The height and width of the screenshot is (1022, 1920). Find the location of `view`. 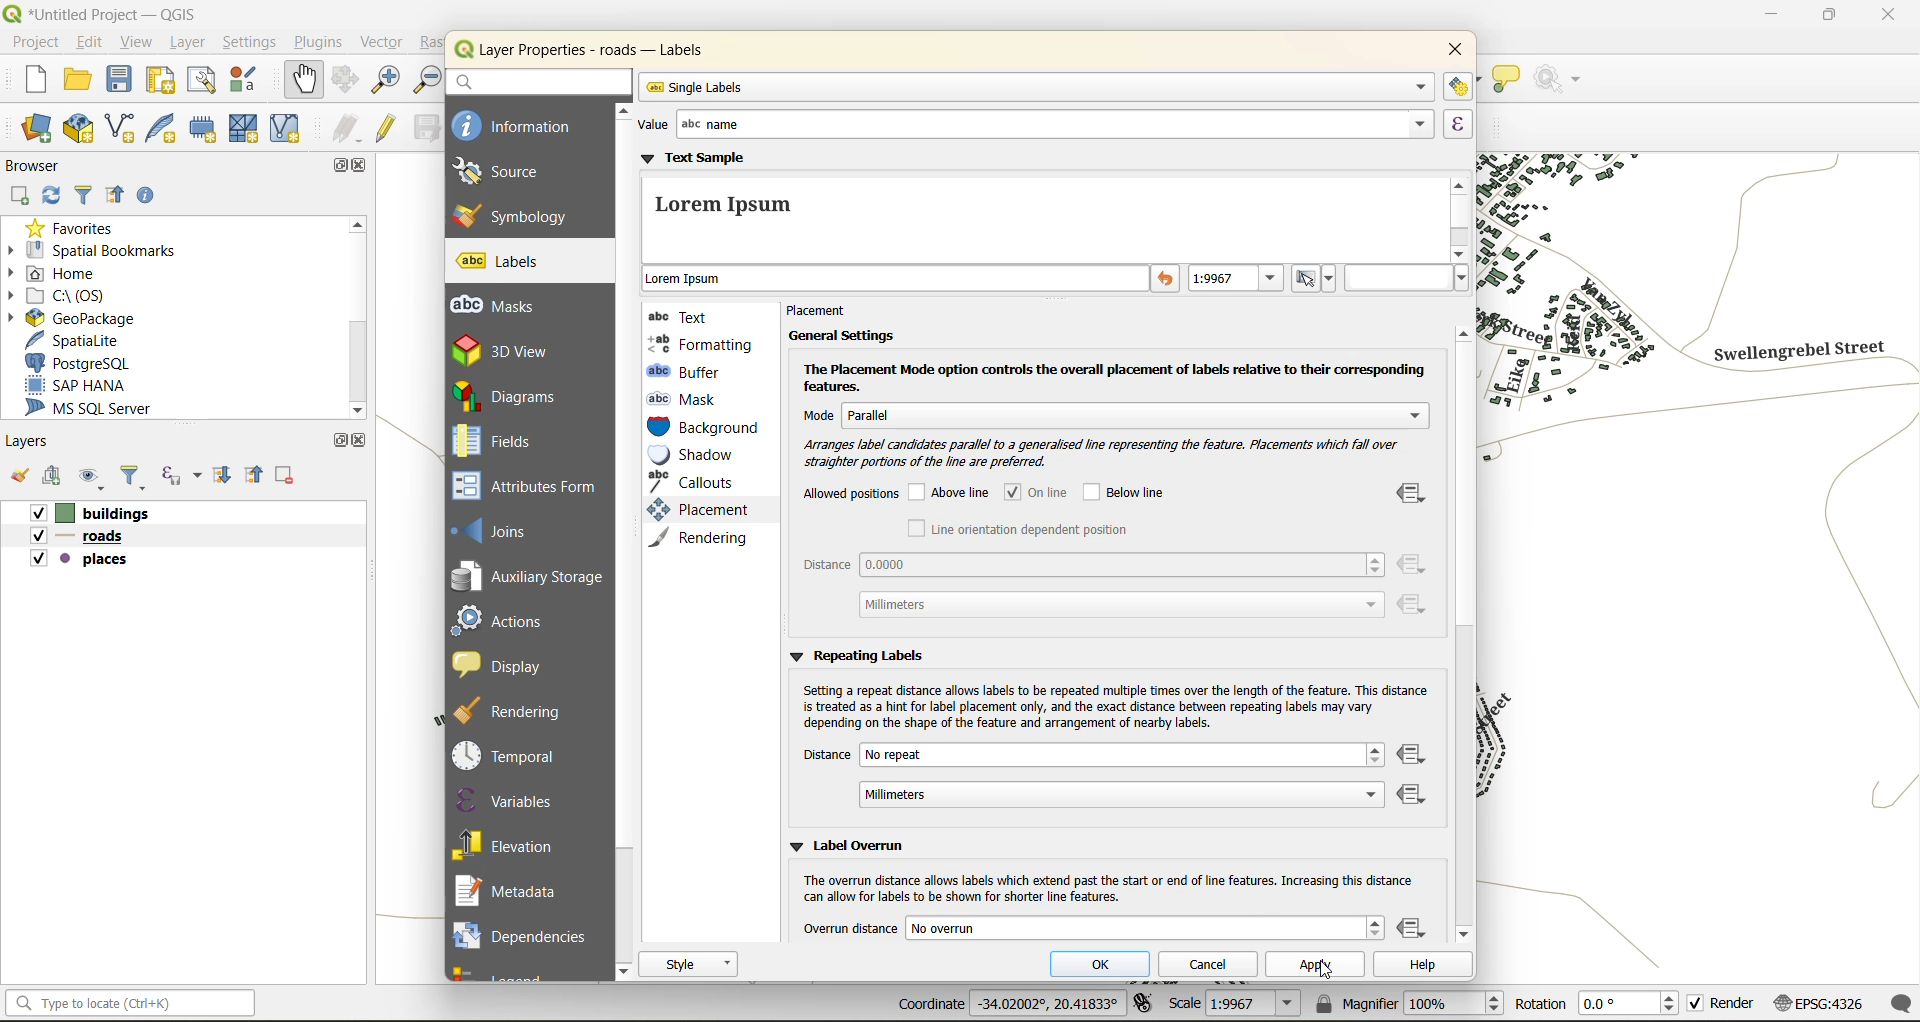

view is located at coordinates (137, 43).